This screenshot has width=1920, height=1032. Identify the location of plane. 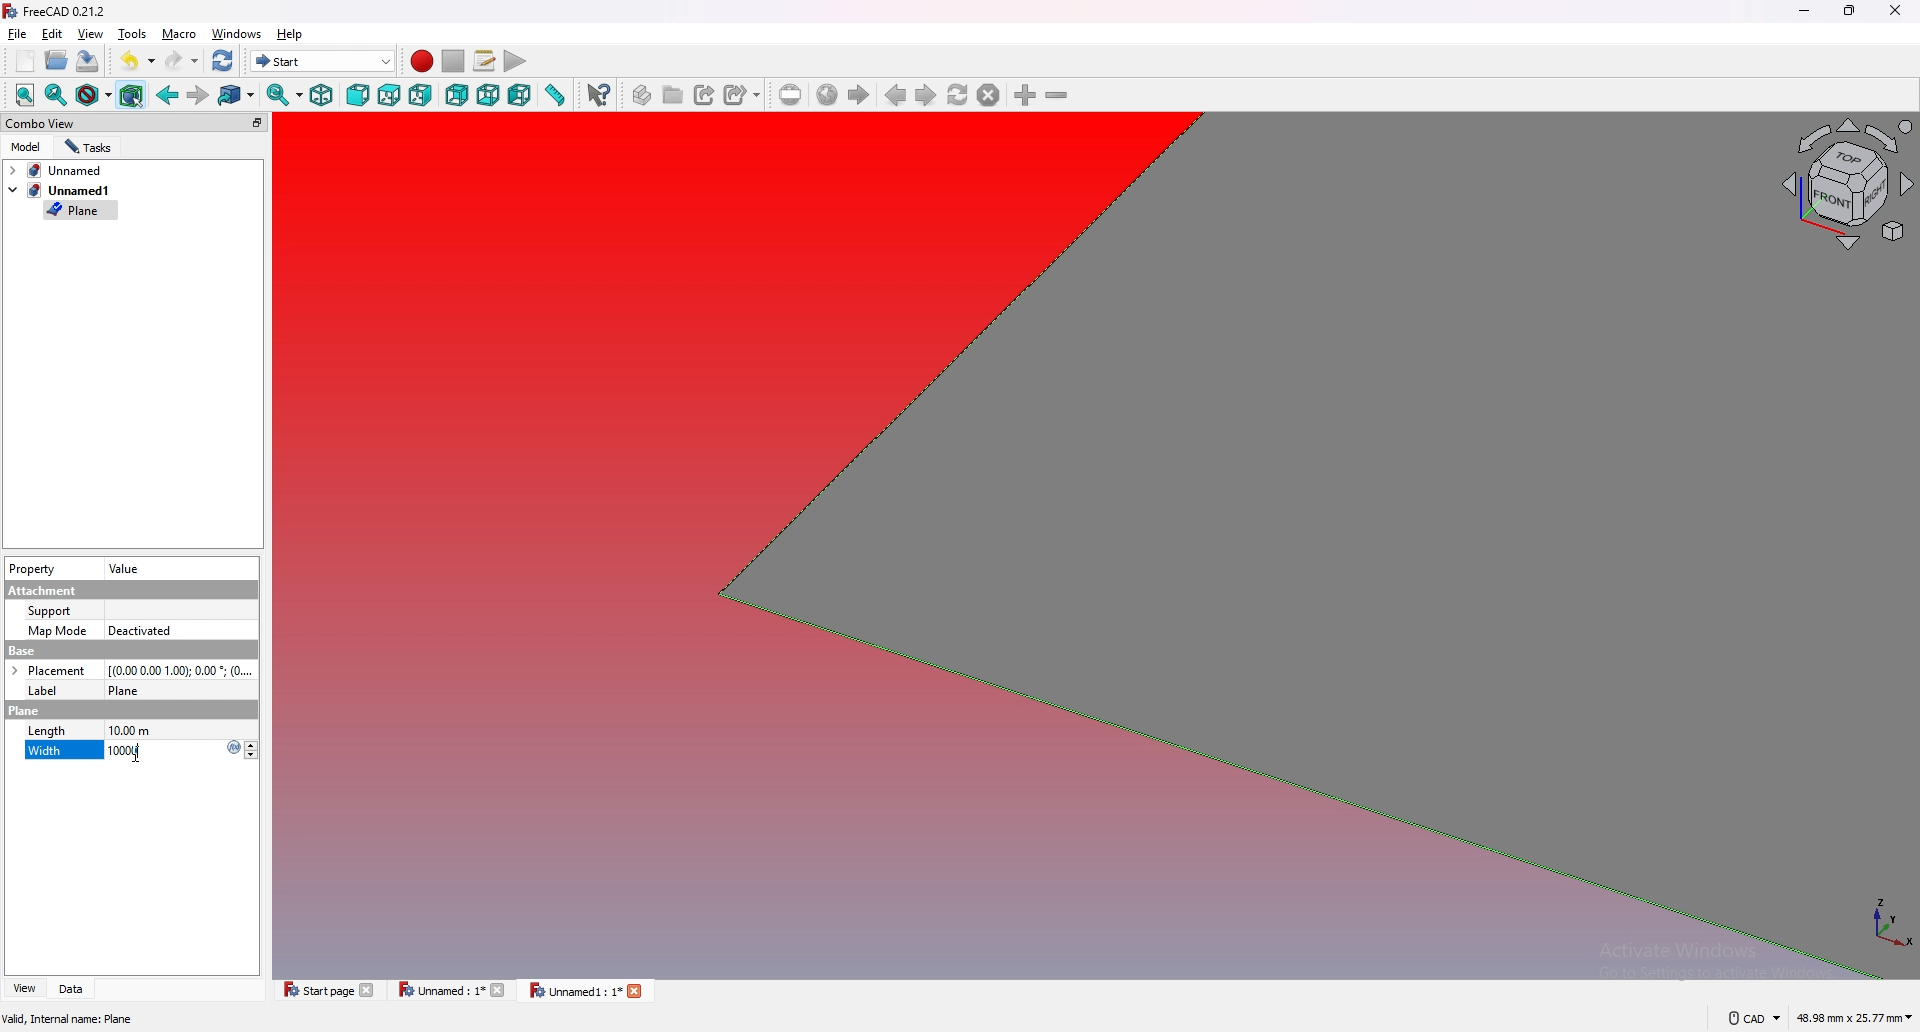
(24, 711).